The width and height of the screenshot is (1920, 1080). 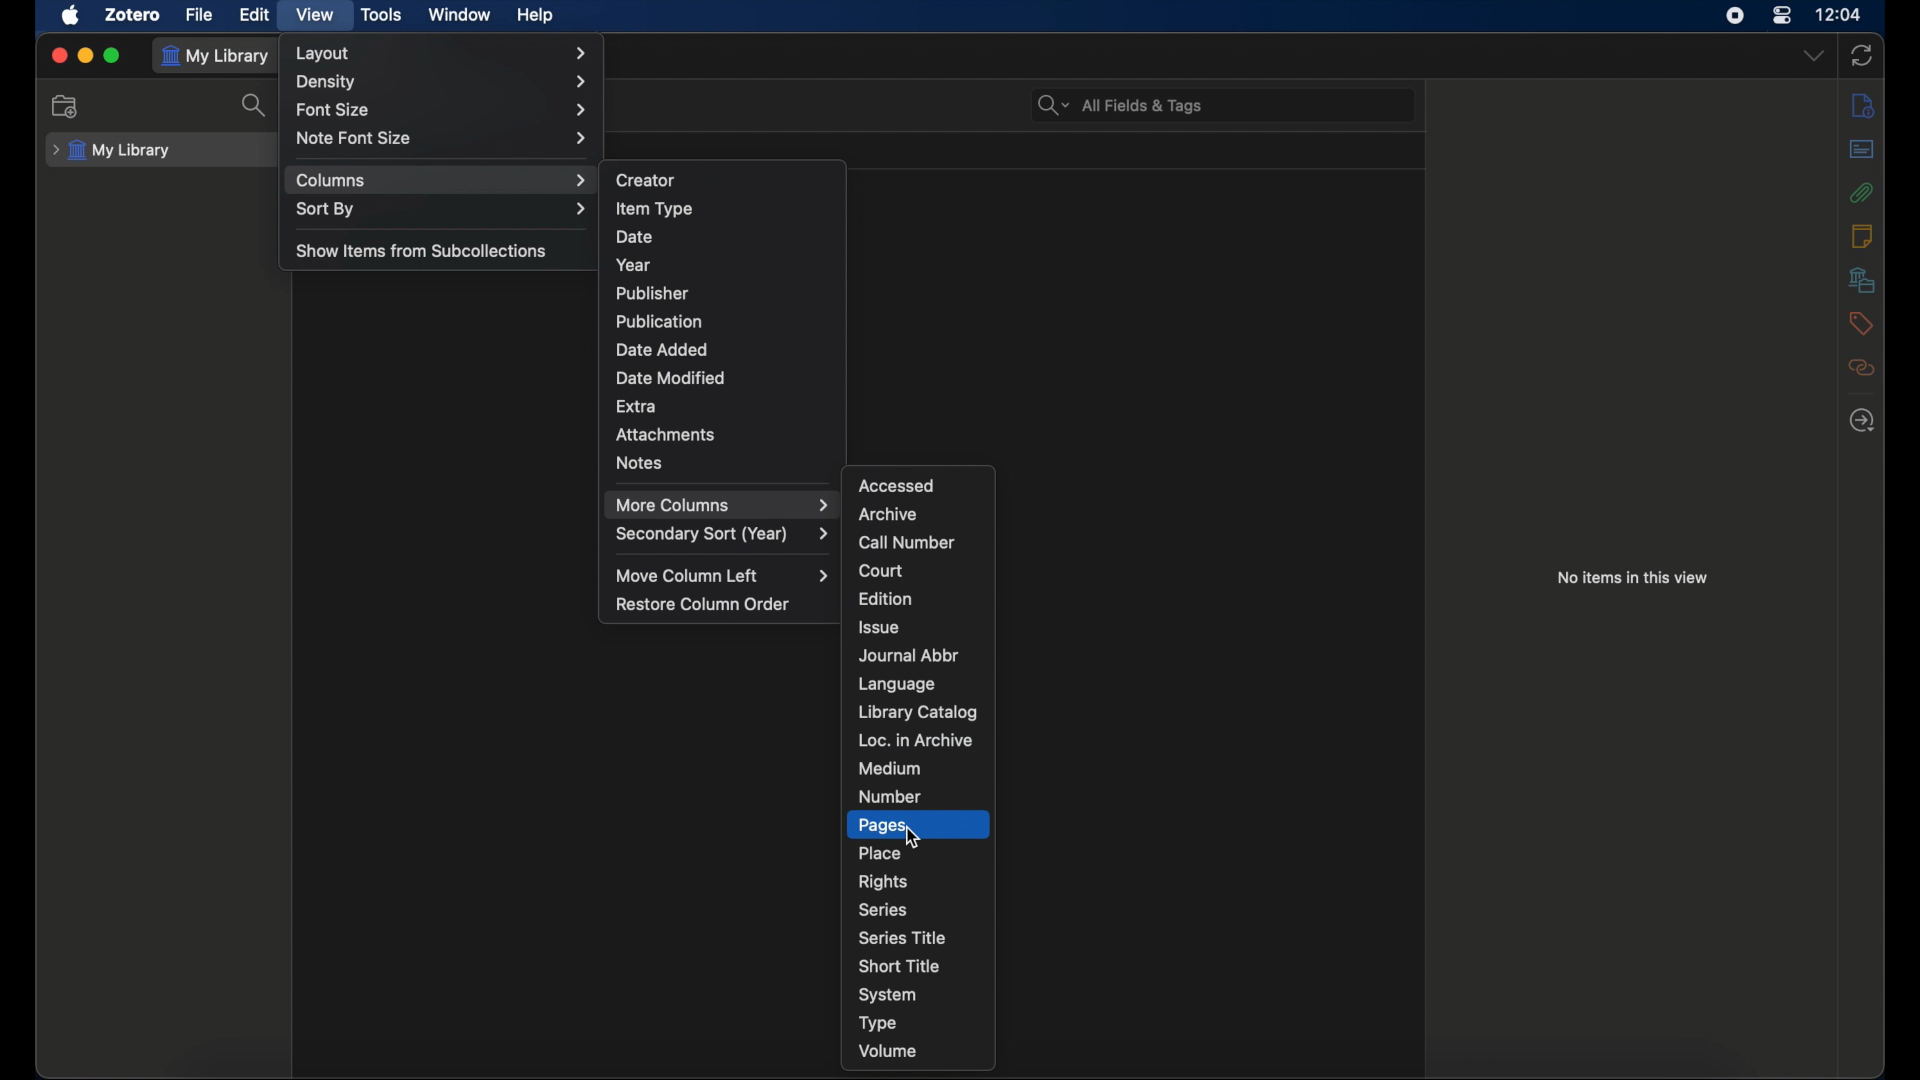 I want to click on apple , so click(x=71, y=15).